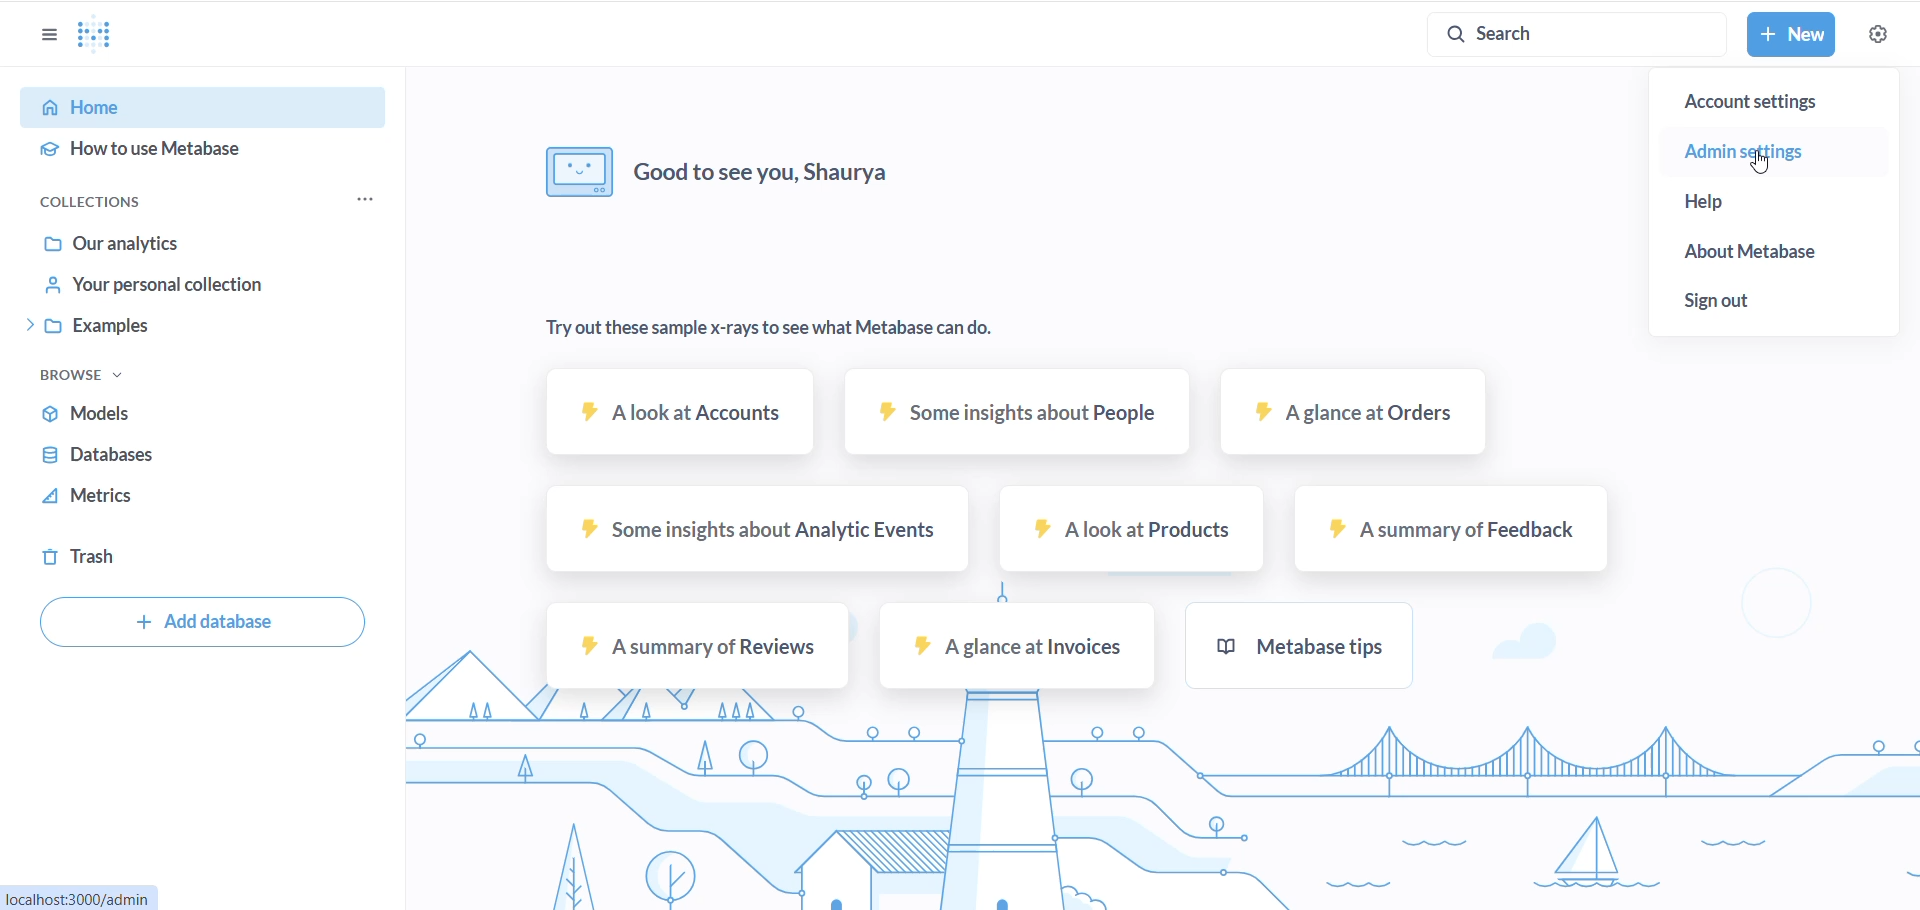 The height and width of the screenshot is (910, 1920). Describe the element at coordinates (1765, 162) in the screenshot. I see `cursor` at that location.